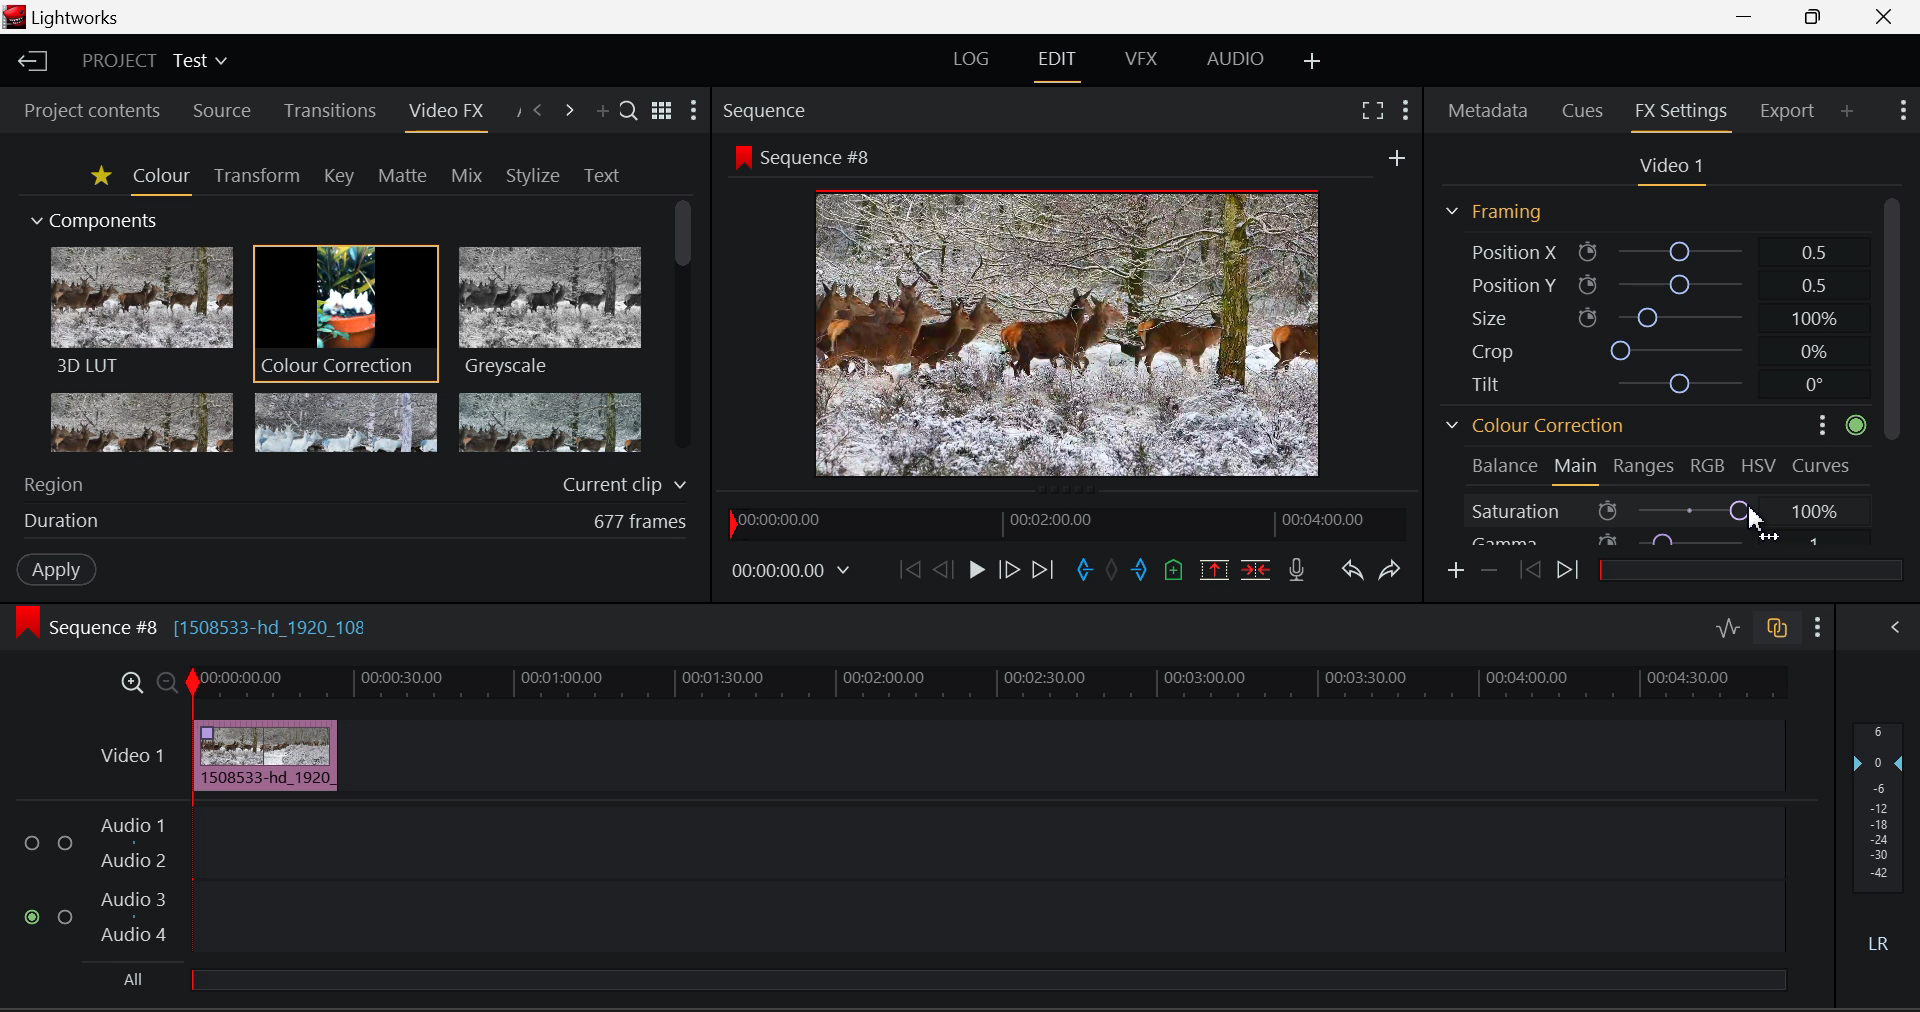 The height and width of the screenshot is (1012, 1920). I want to click on Export, so click(1788, 111).